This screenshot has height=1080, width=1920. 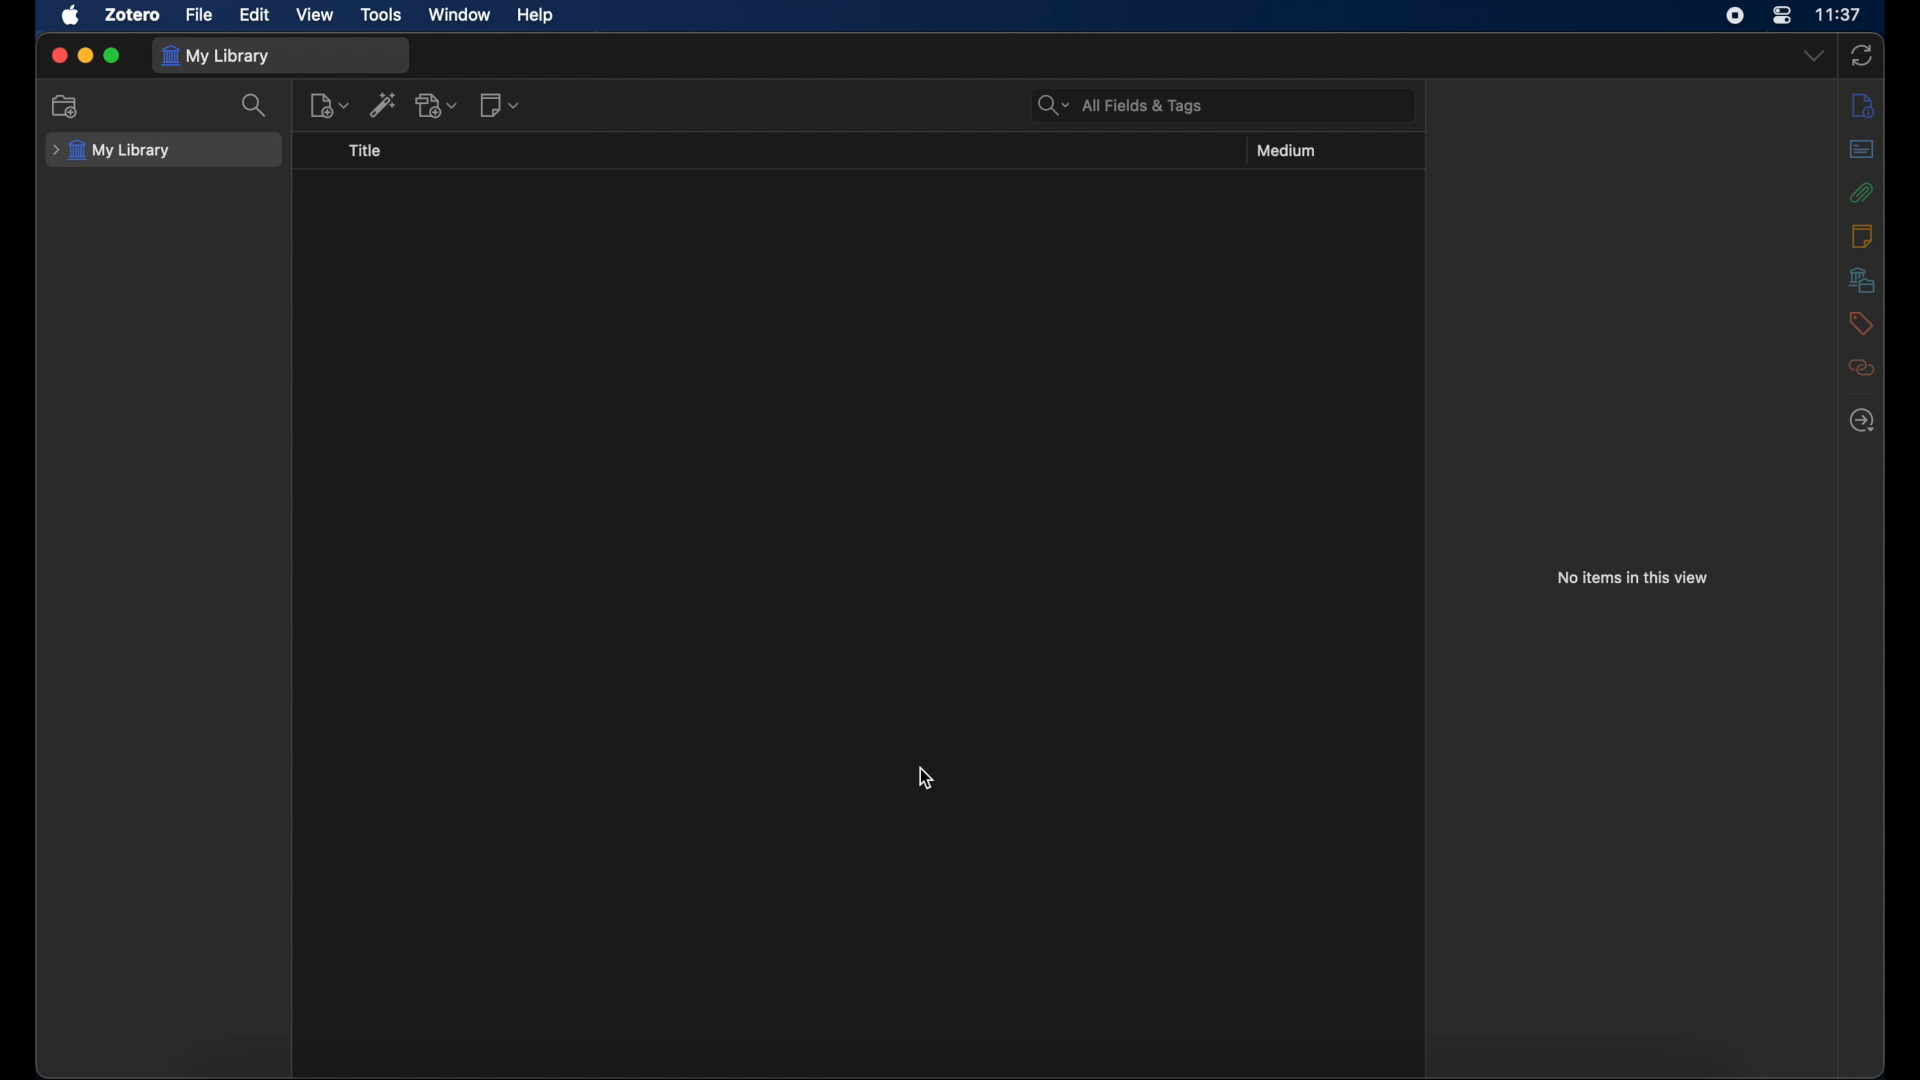 I want to click on notes, so click(x=1861, y=234).